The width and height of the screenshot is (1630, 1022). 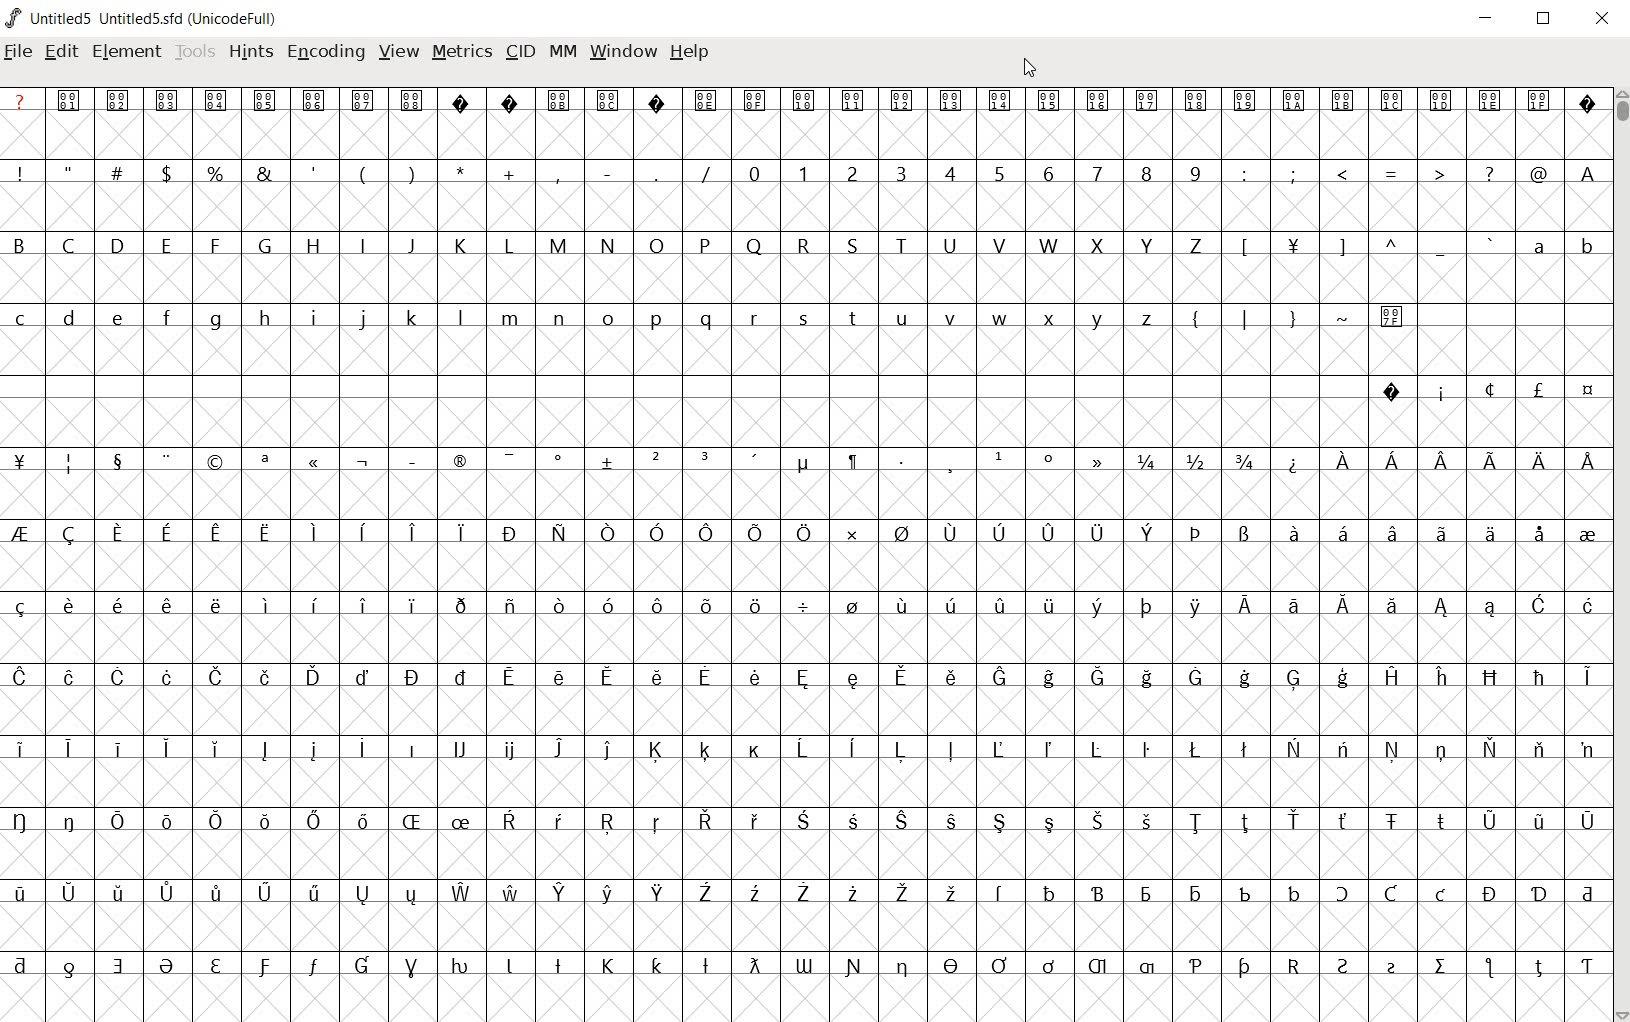 I want to click on Symbol, so click(x=950, y=751).